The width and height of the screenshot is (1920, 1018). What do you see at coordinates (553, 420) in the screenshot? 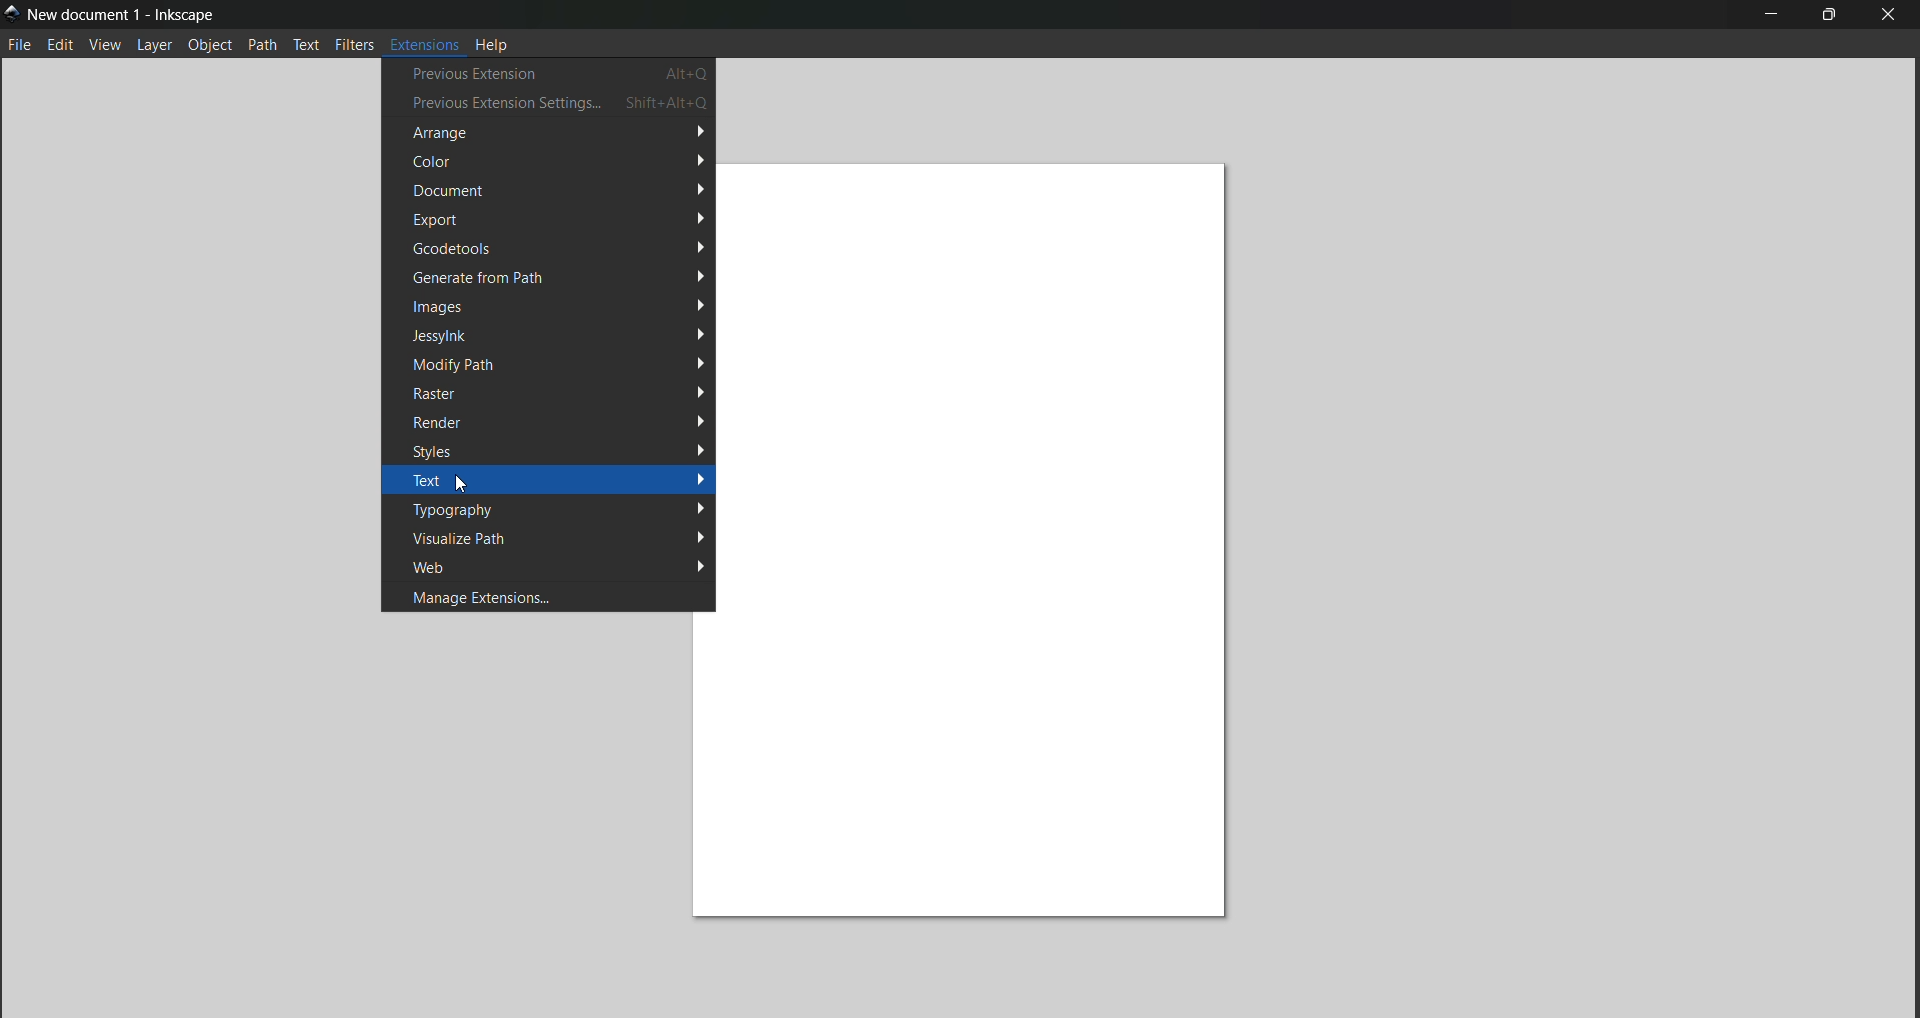
I see `render` at bounding box center [553, 420].